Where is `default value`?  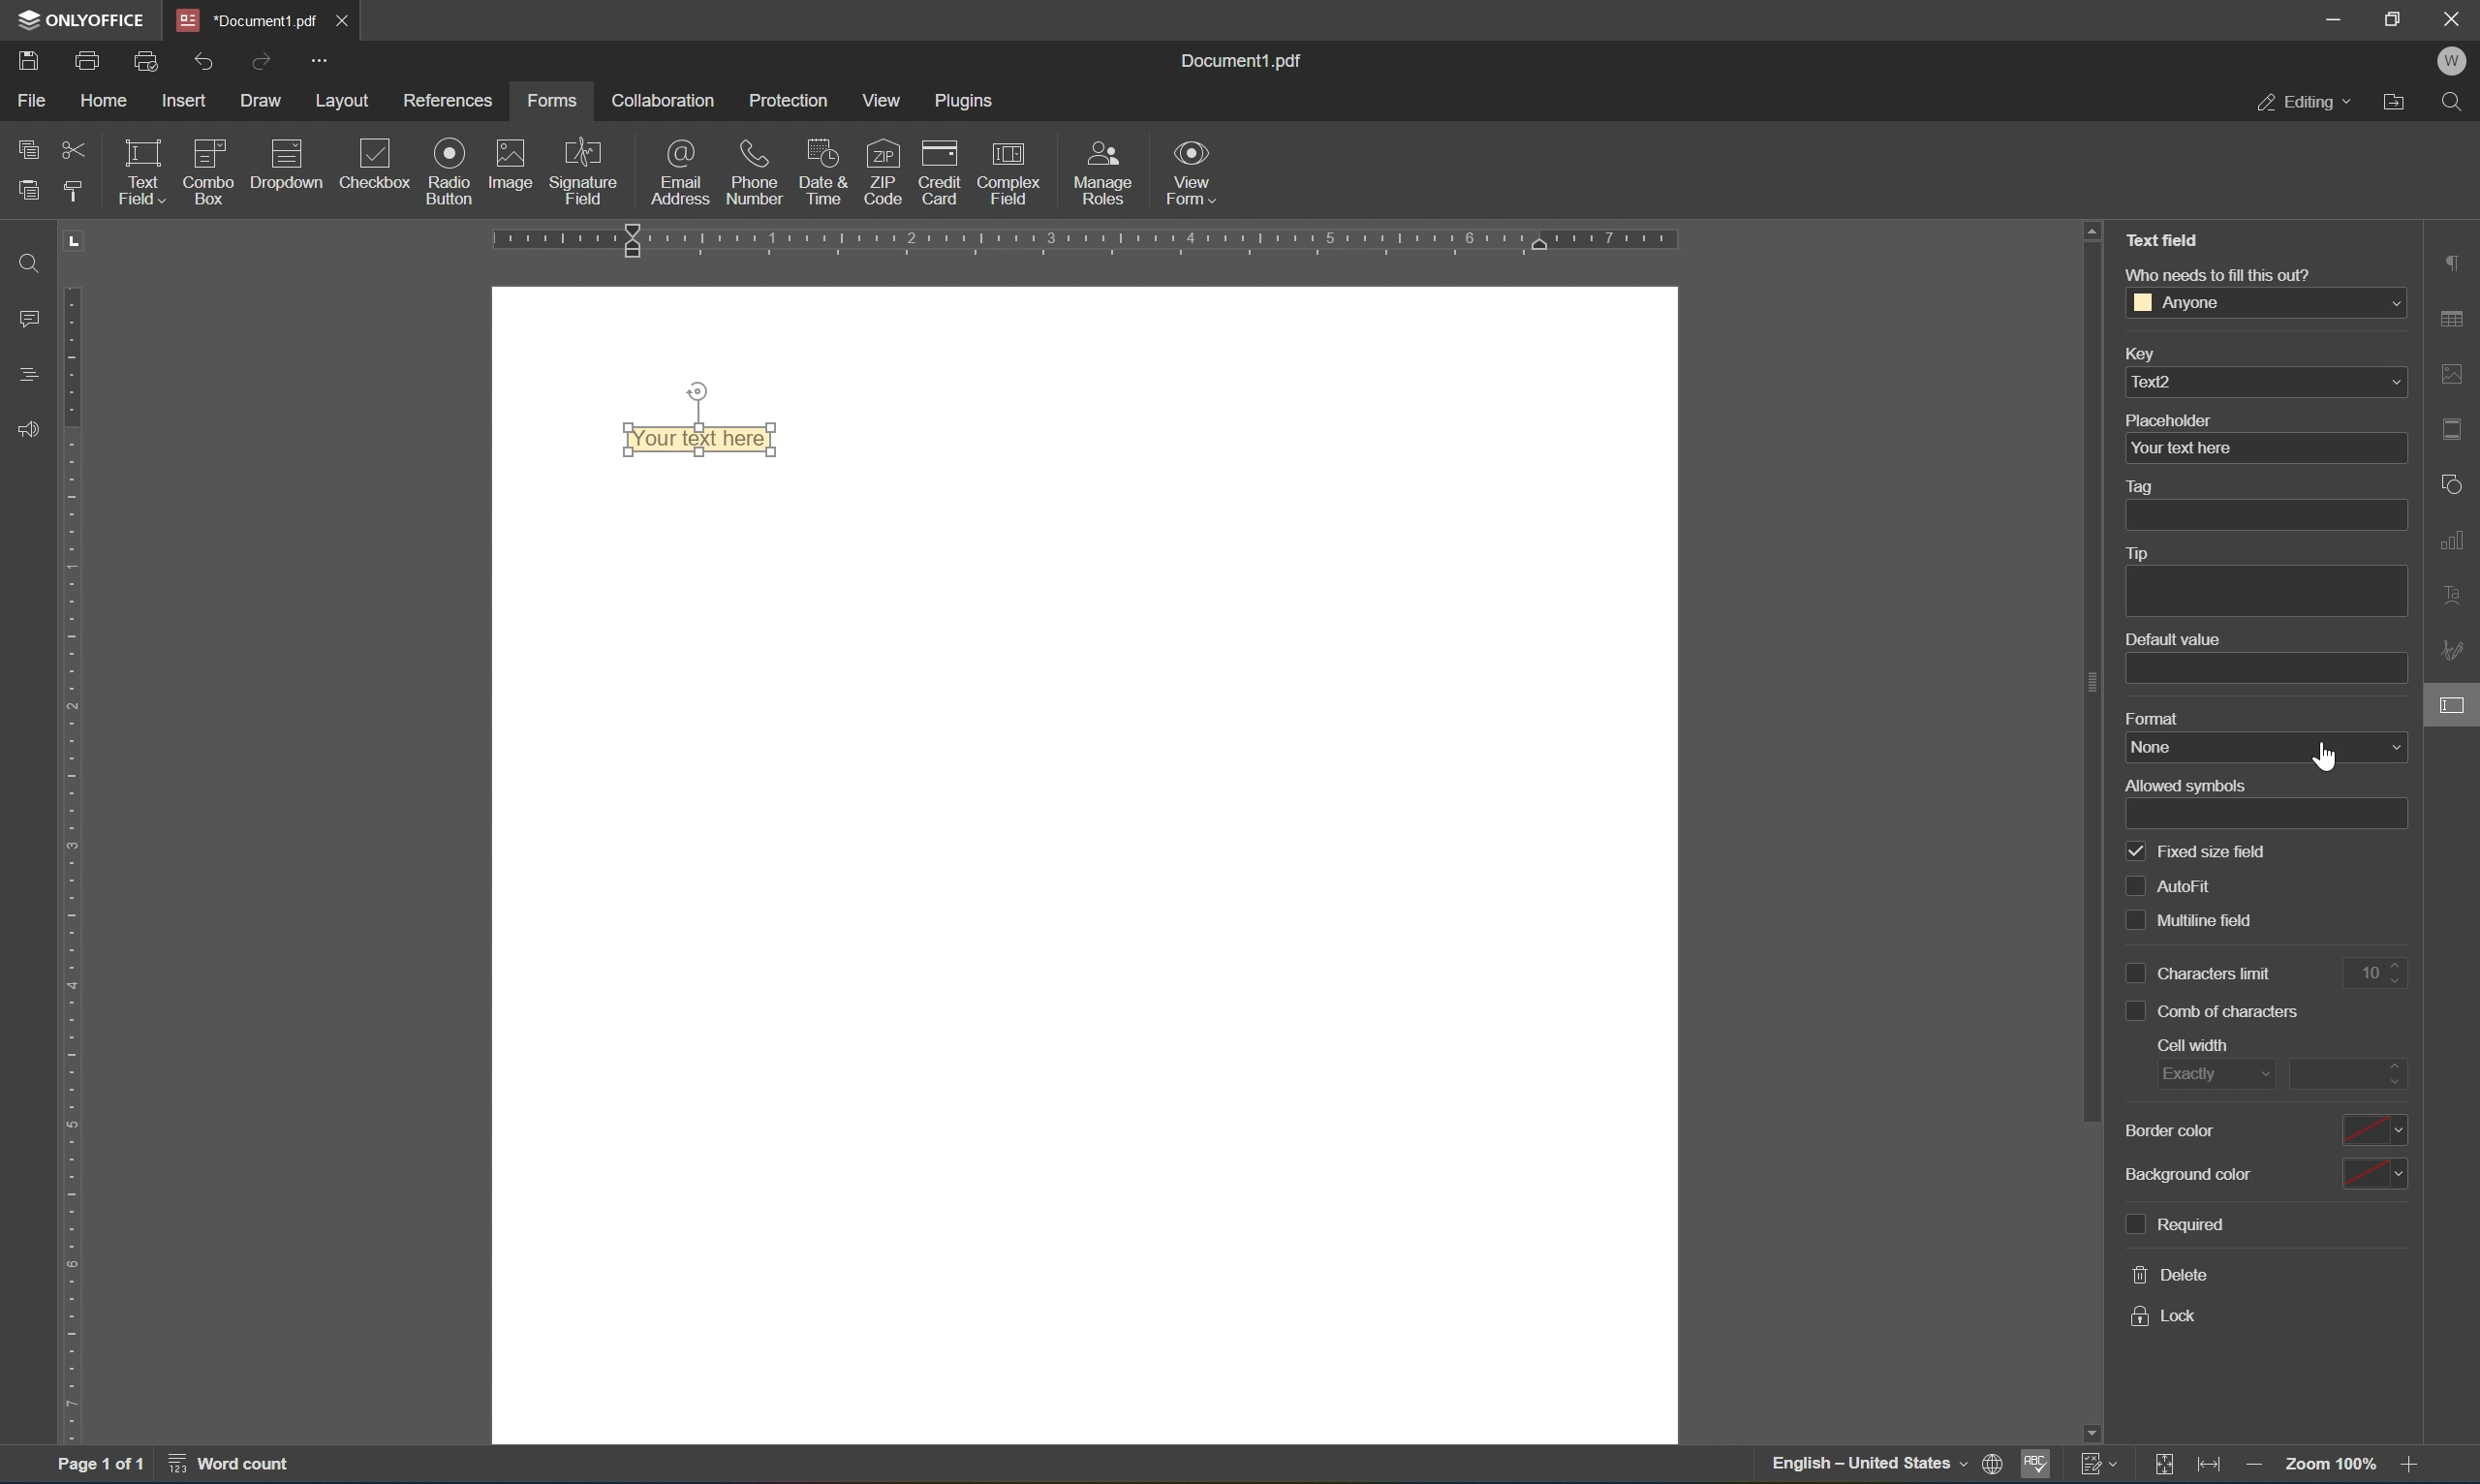 default value is located at coordinates (2178, 640).